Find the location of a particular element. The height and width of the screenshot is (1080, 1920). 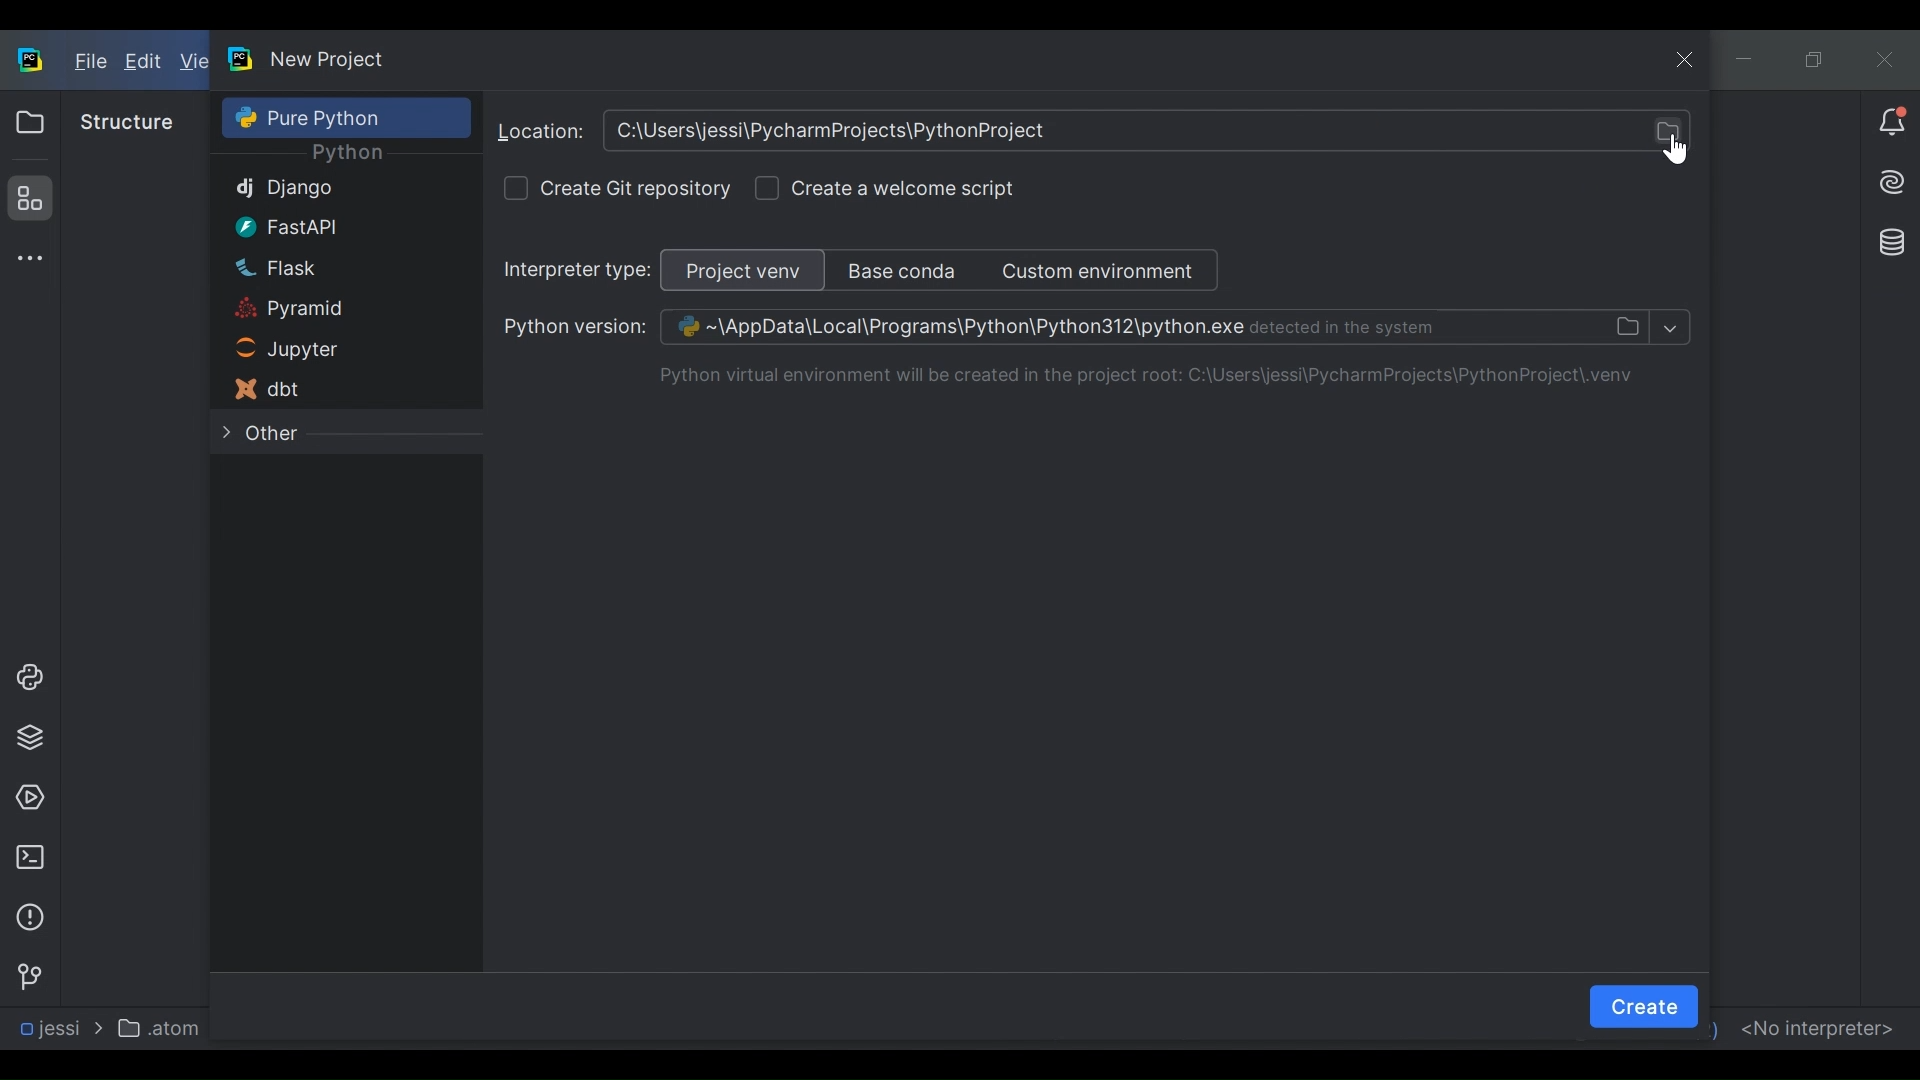

Django is located at coordinates (325, 188).